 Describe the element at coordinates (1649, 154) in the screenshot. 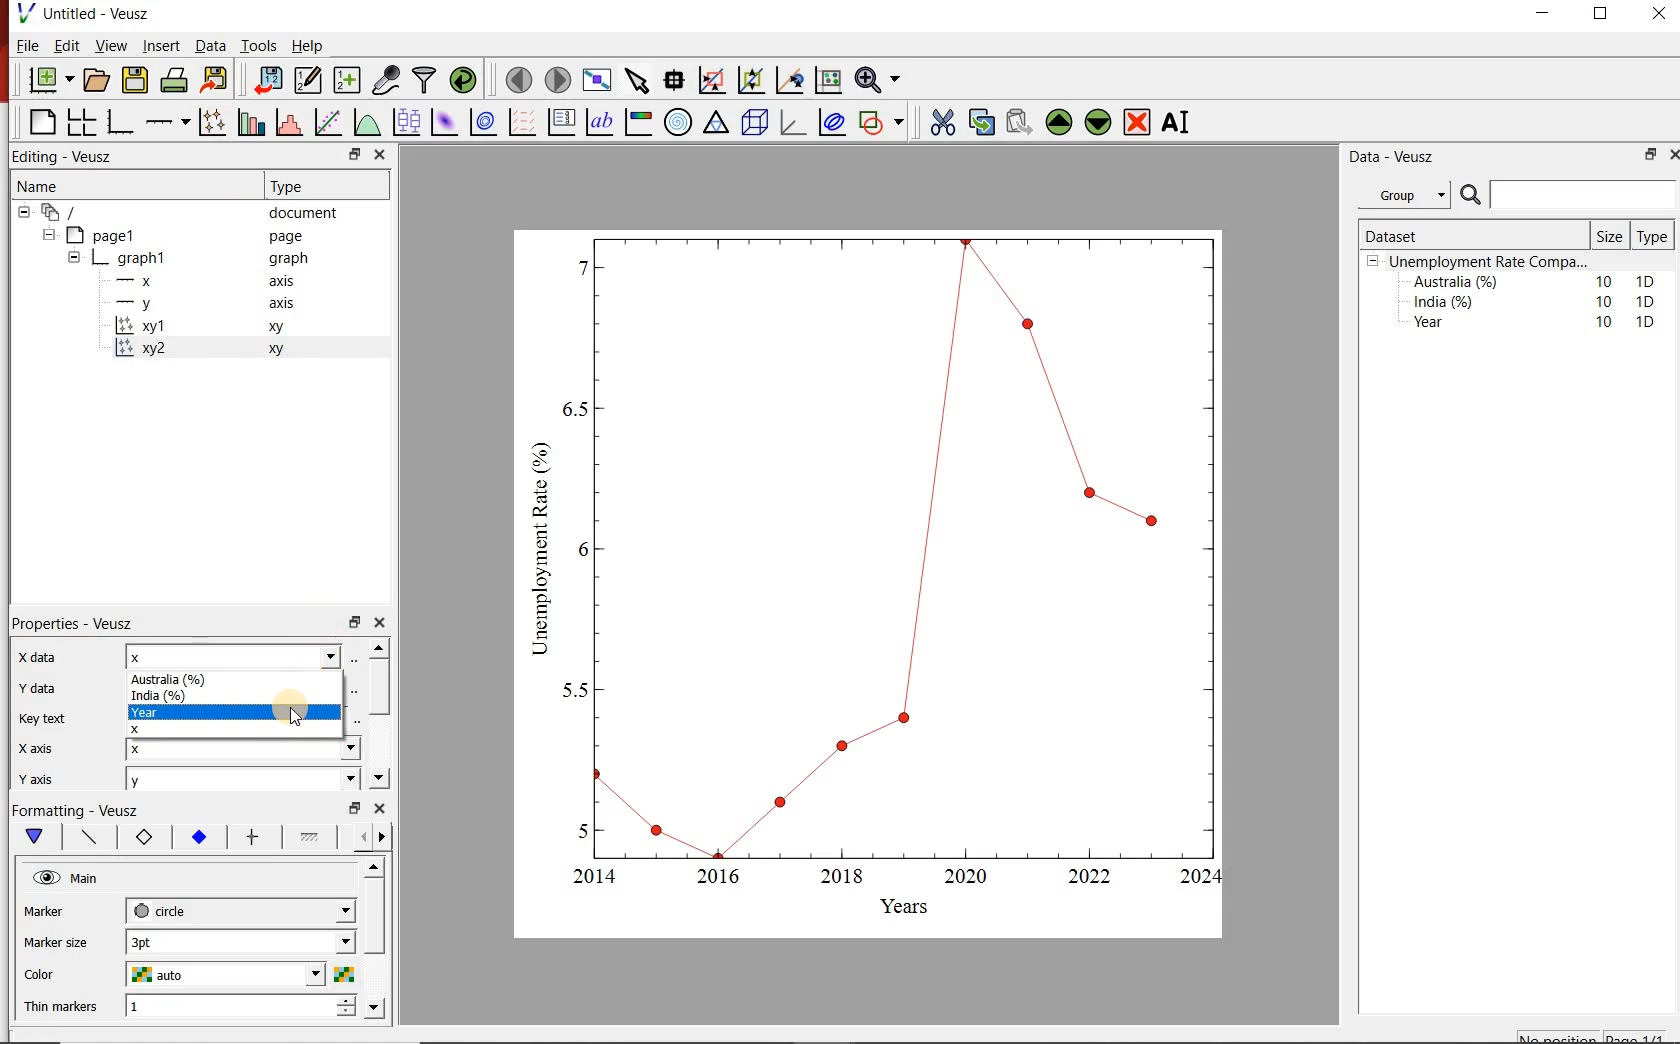

I see `minimise` at that location.